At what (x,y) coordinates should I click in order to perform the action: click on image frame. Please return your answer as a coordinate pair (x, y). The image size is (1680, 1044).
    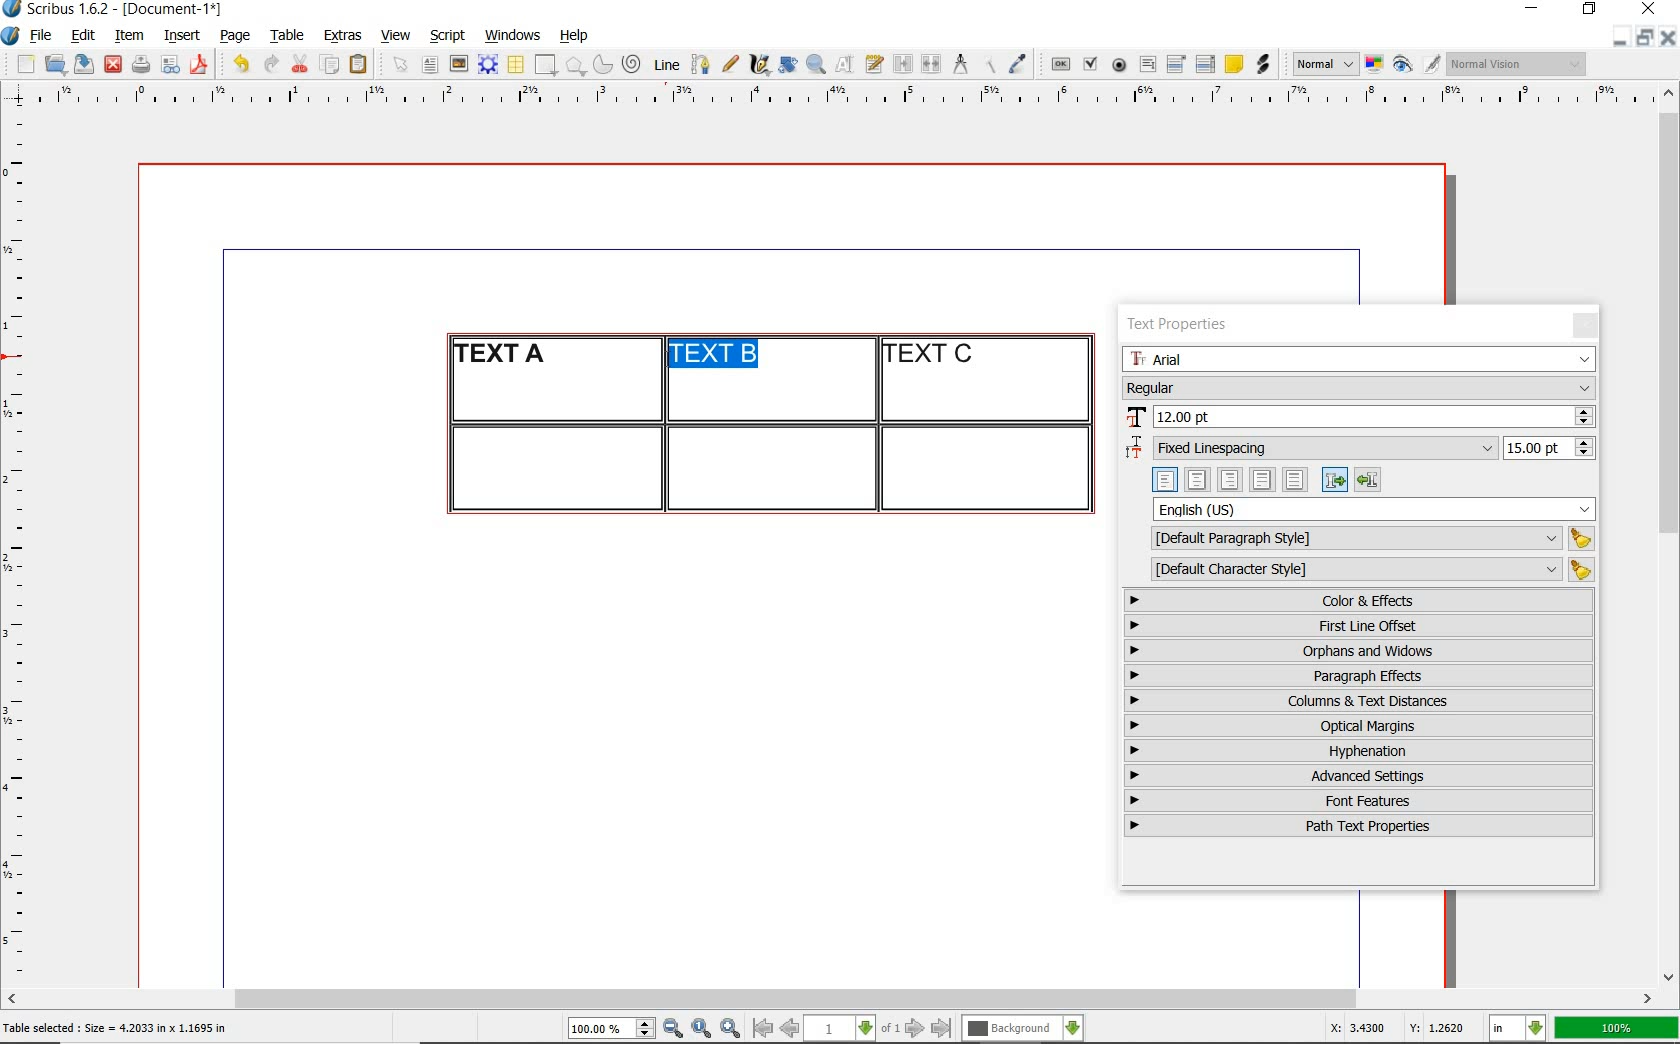
    Looking at the image, I should click on (460, 64).